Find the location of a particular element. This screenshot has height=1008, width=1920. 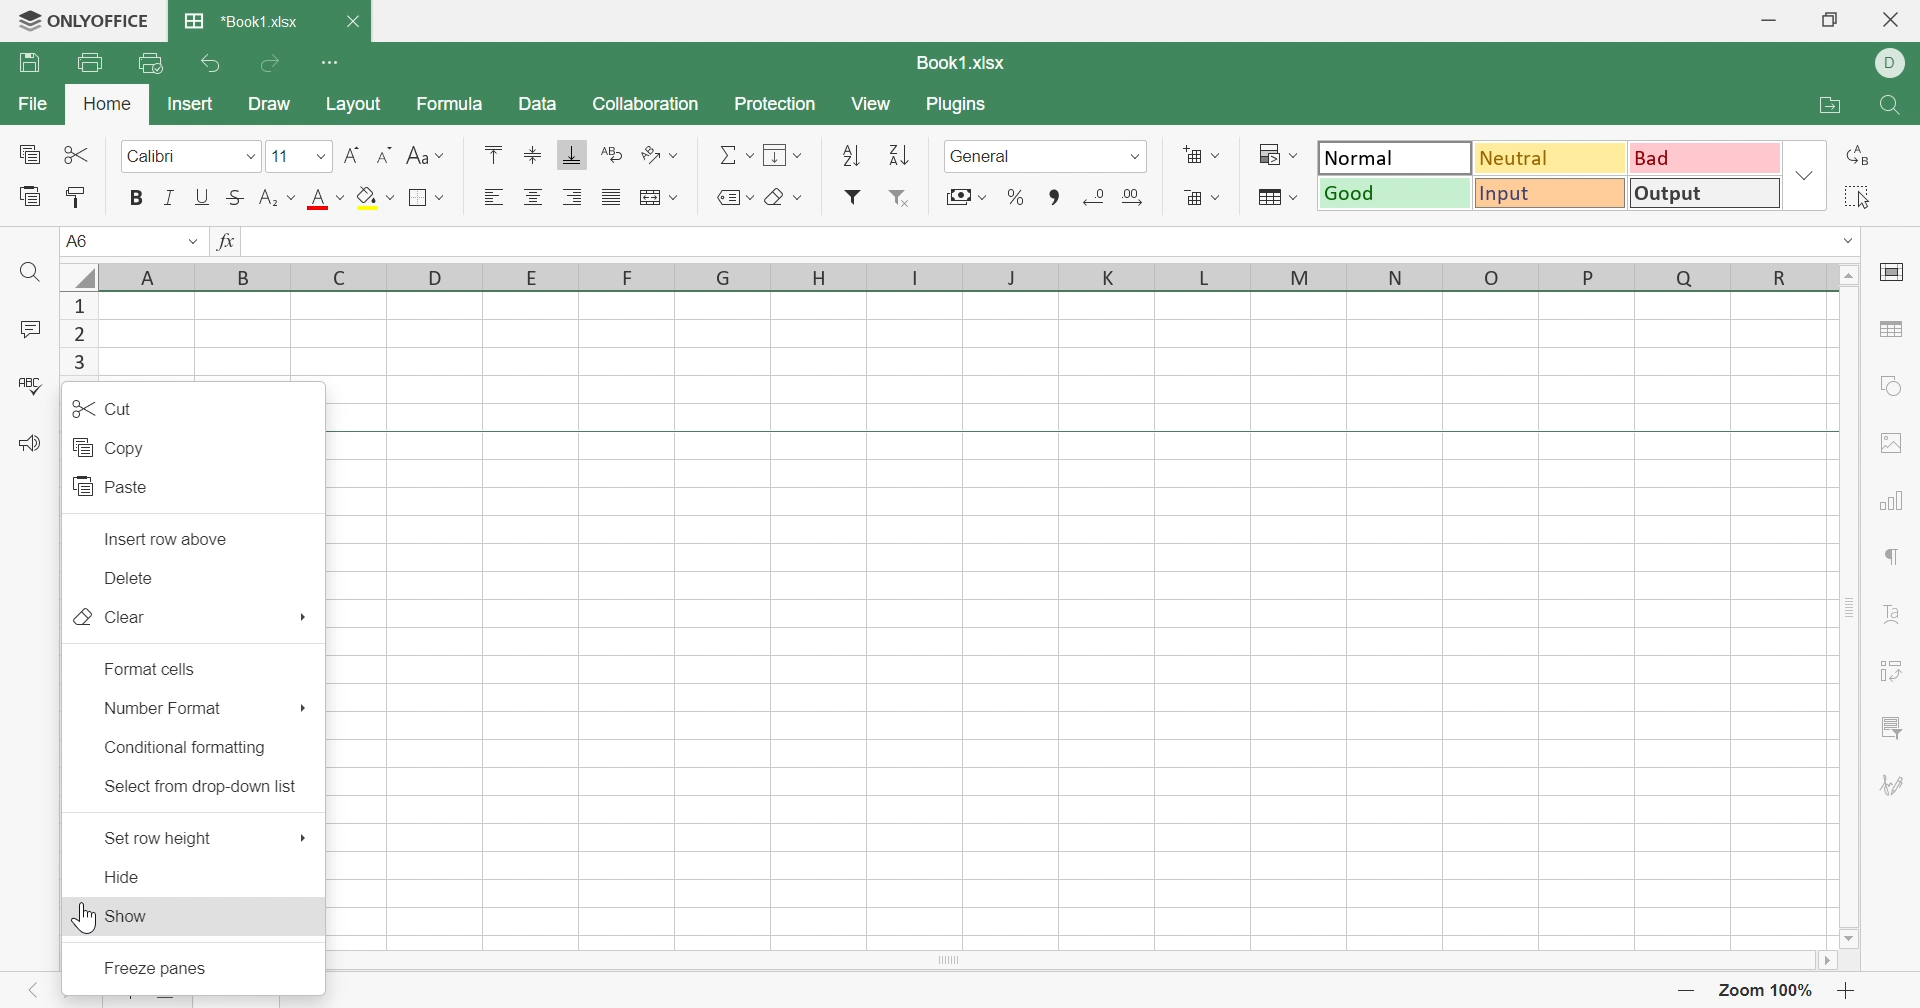

Draw is located at coordinates (268, 103).